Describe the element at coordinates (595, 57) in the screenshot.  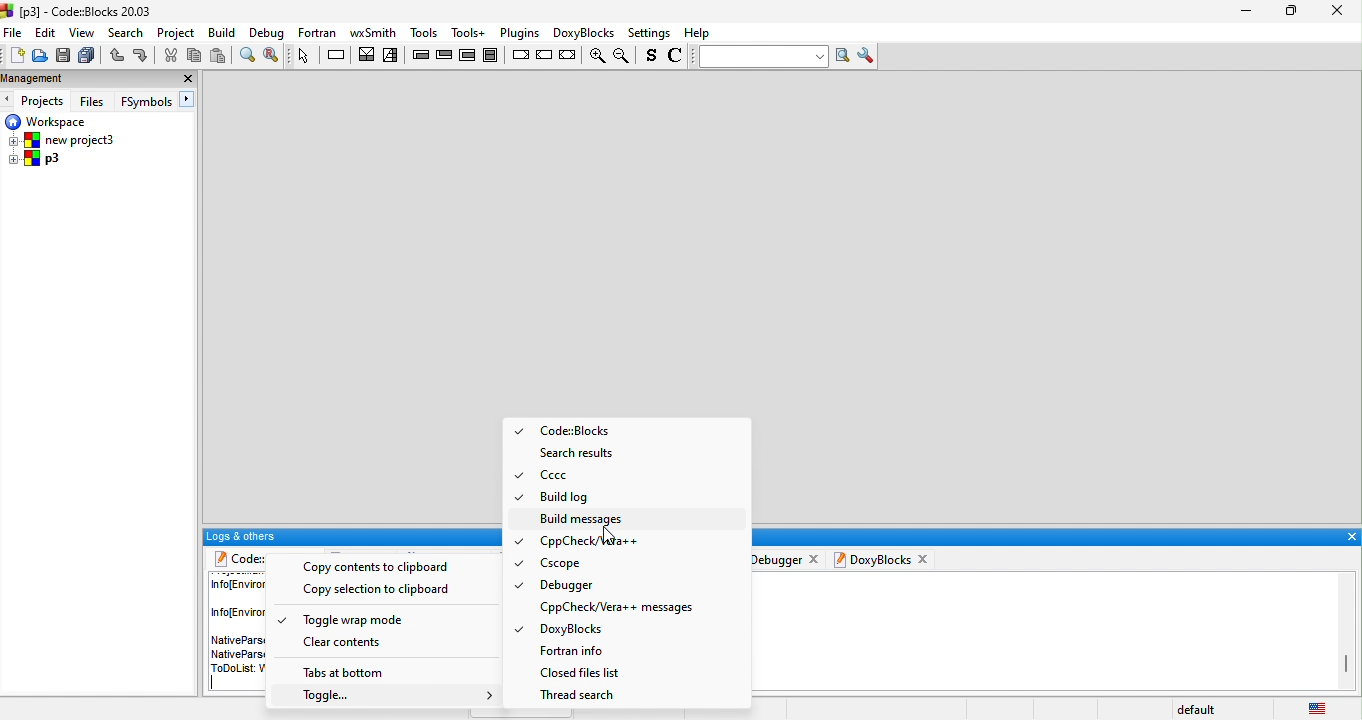
I see `zoom in` at that location.